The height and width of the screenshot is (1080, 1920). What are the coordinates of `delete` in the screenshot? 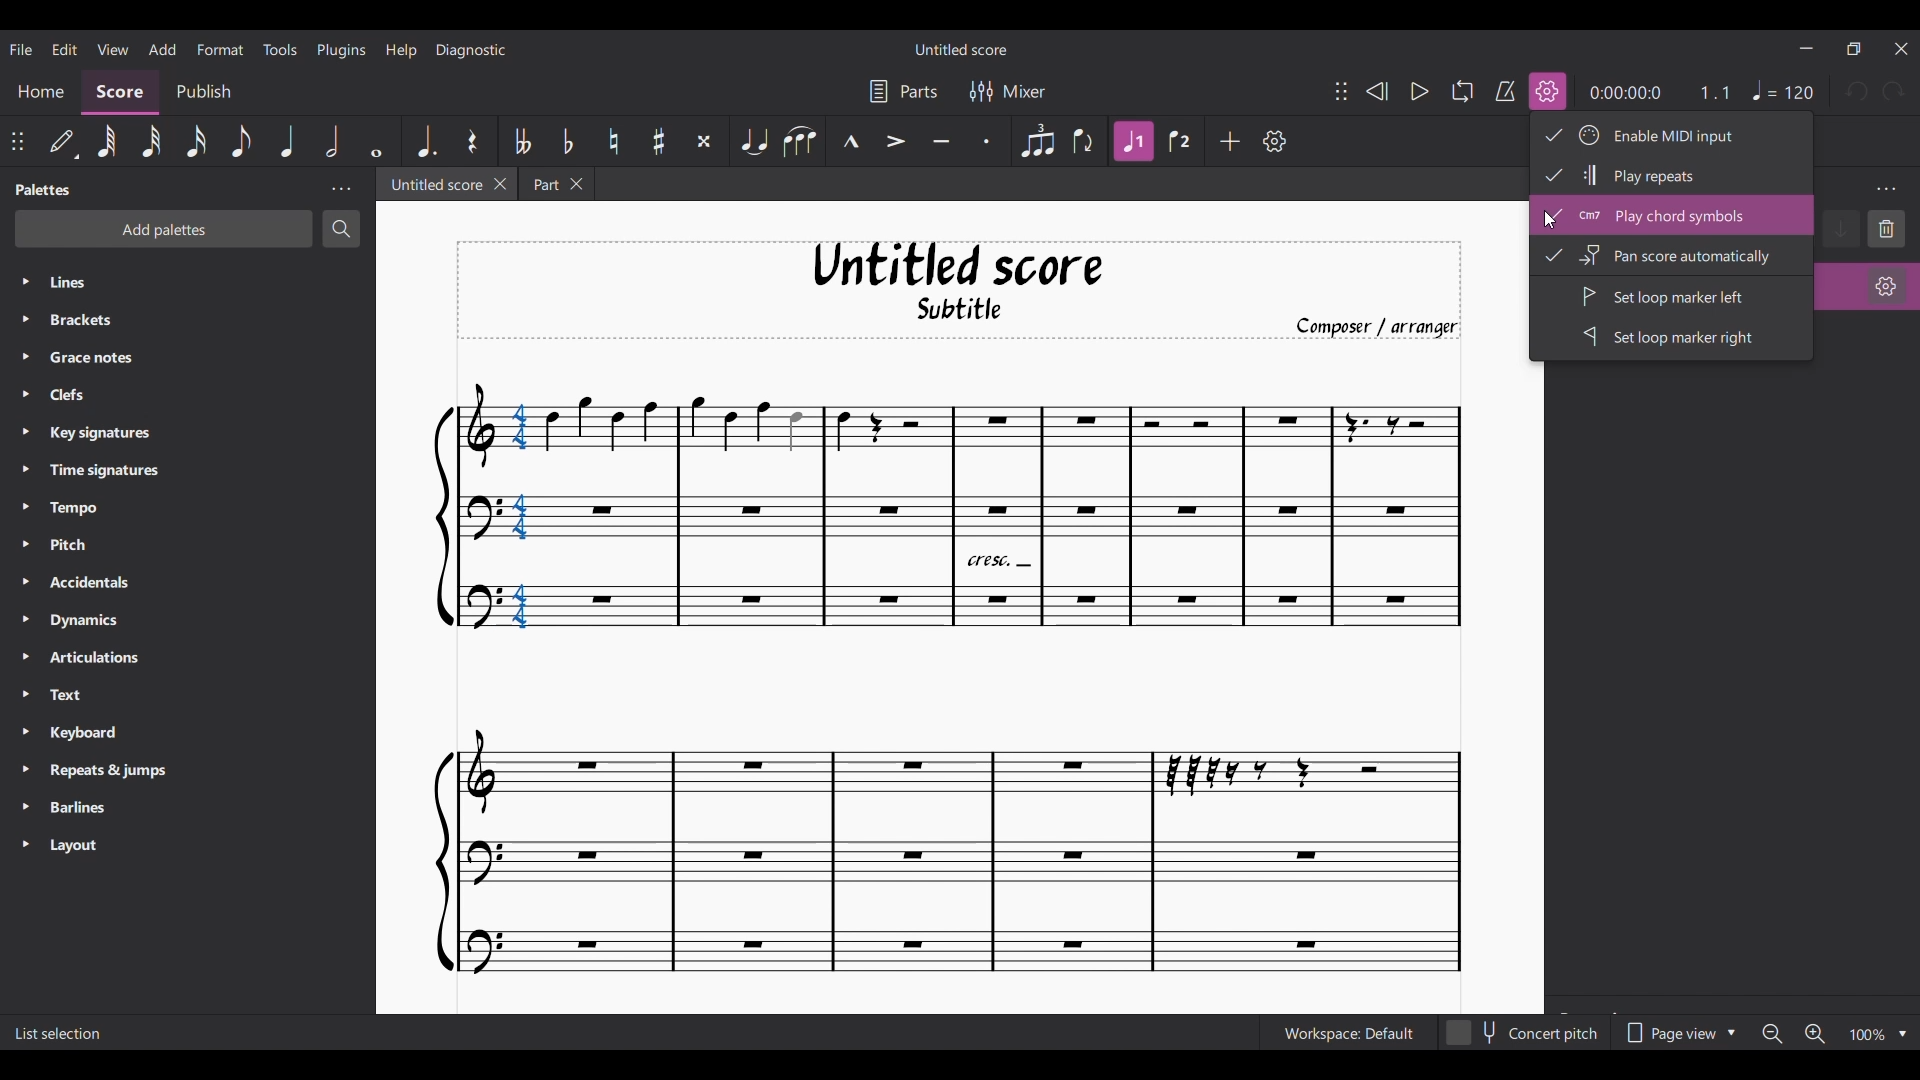 It's located at (1892, 225).